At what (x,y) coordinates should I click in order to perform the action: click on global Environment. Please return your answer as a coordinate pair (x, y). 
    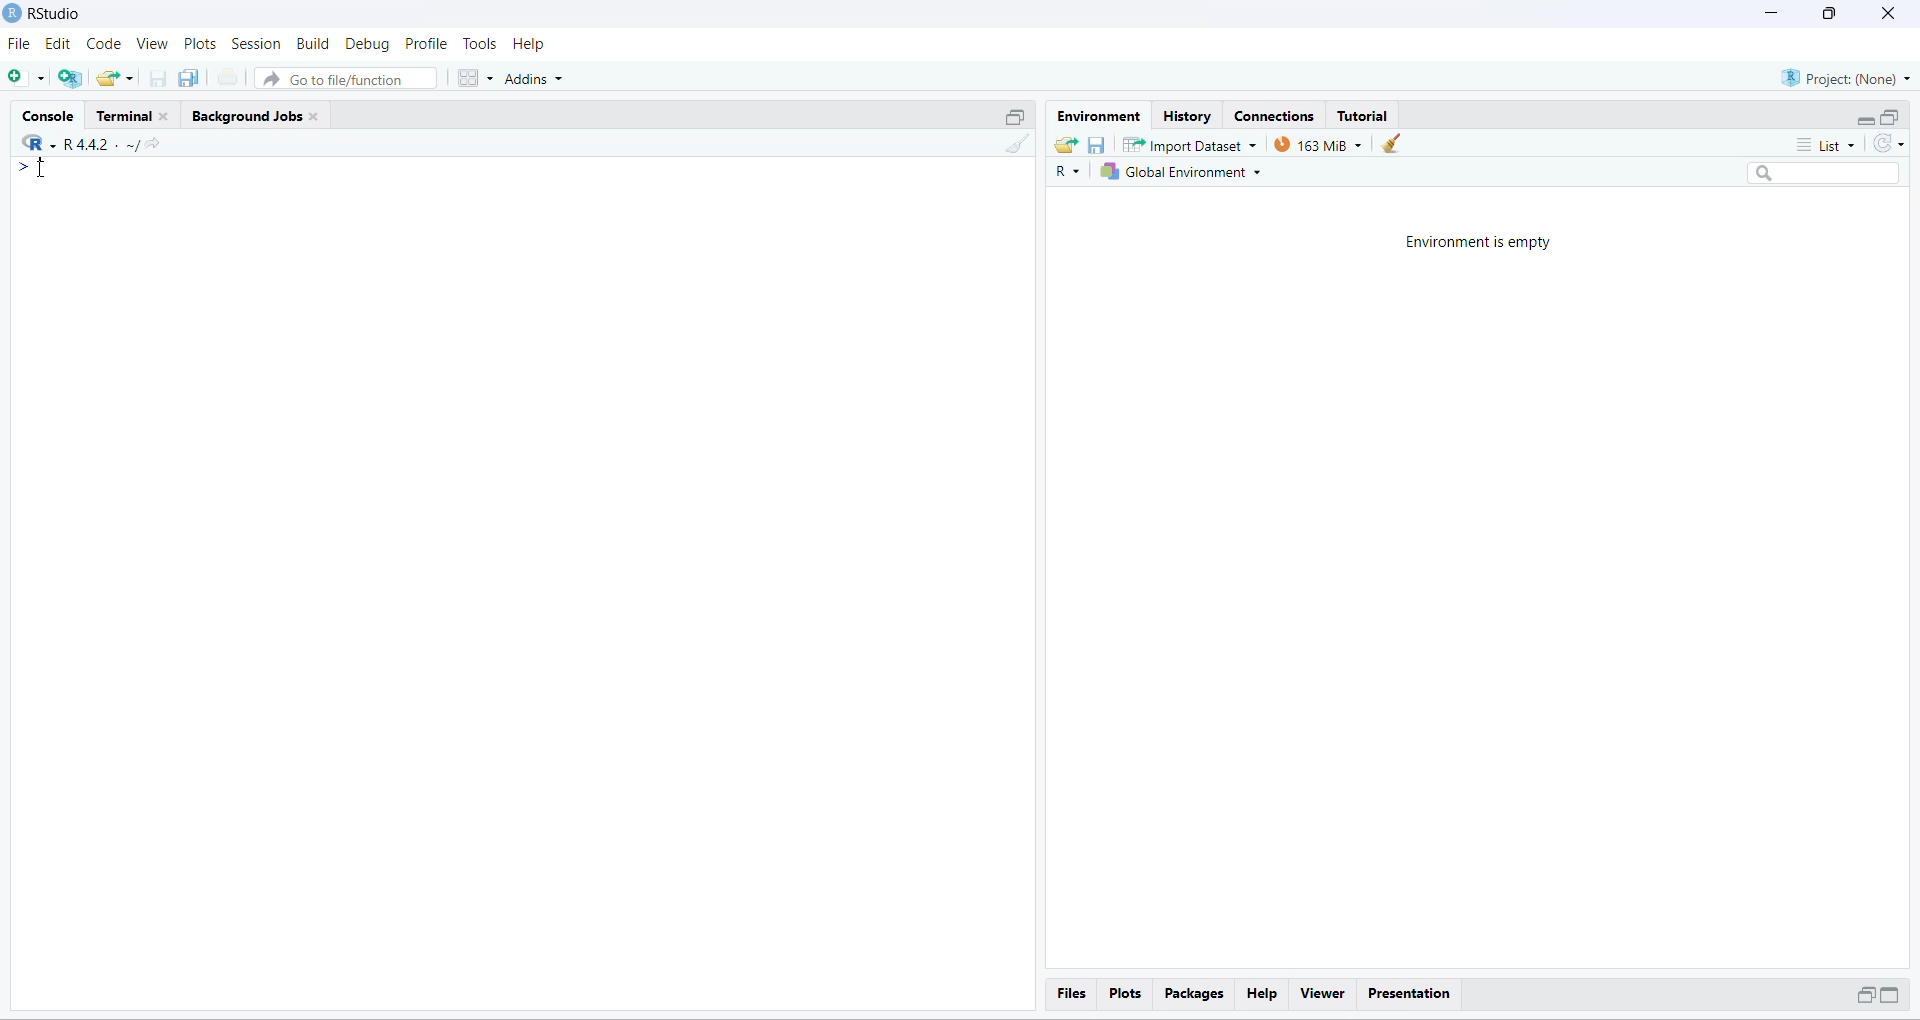
    Looking at the image, I should click on (1174, 172).